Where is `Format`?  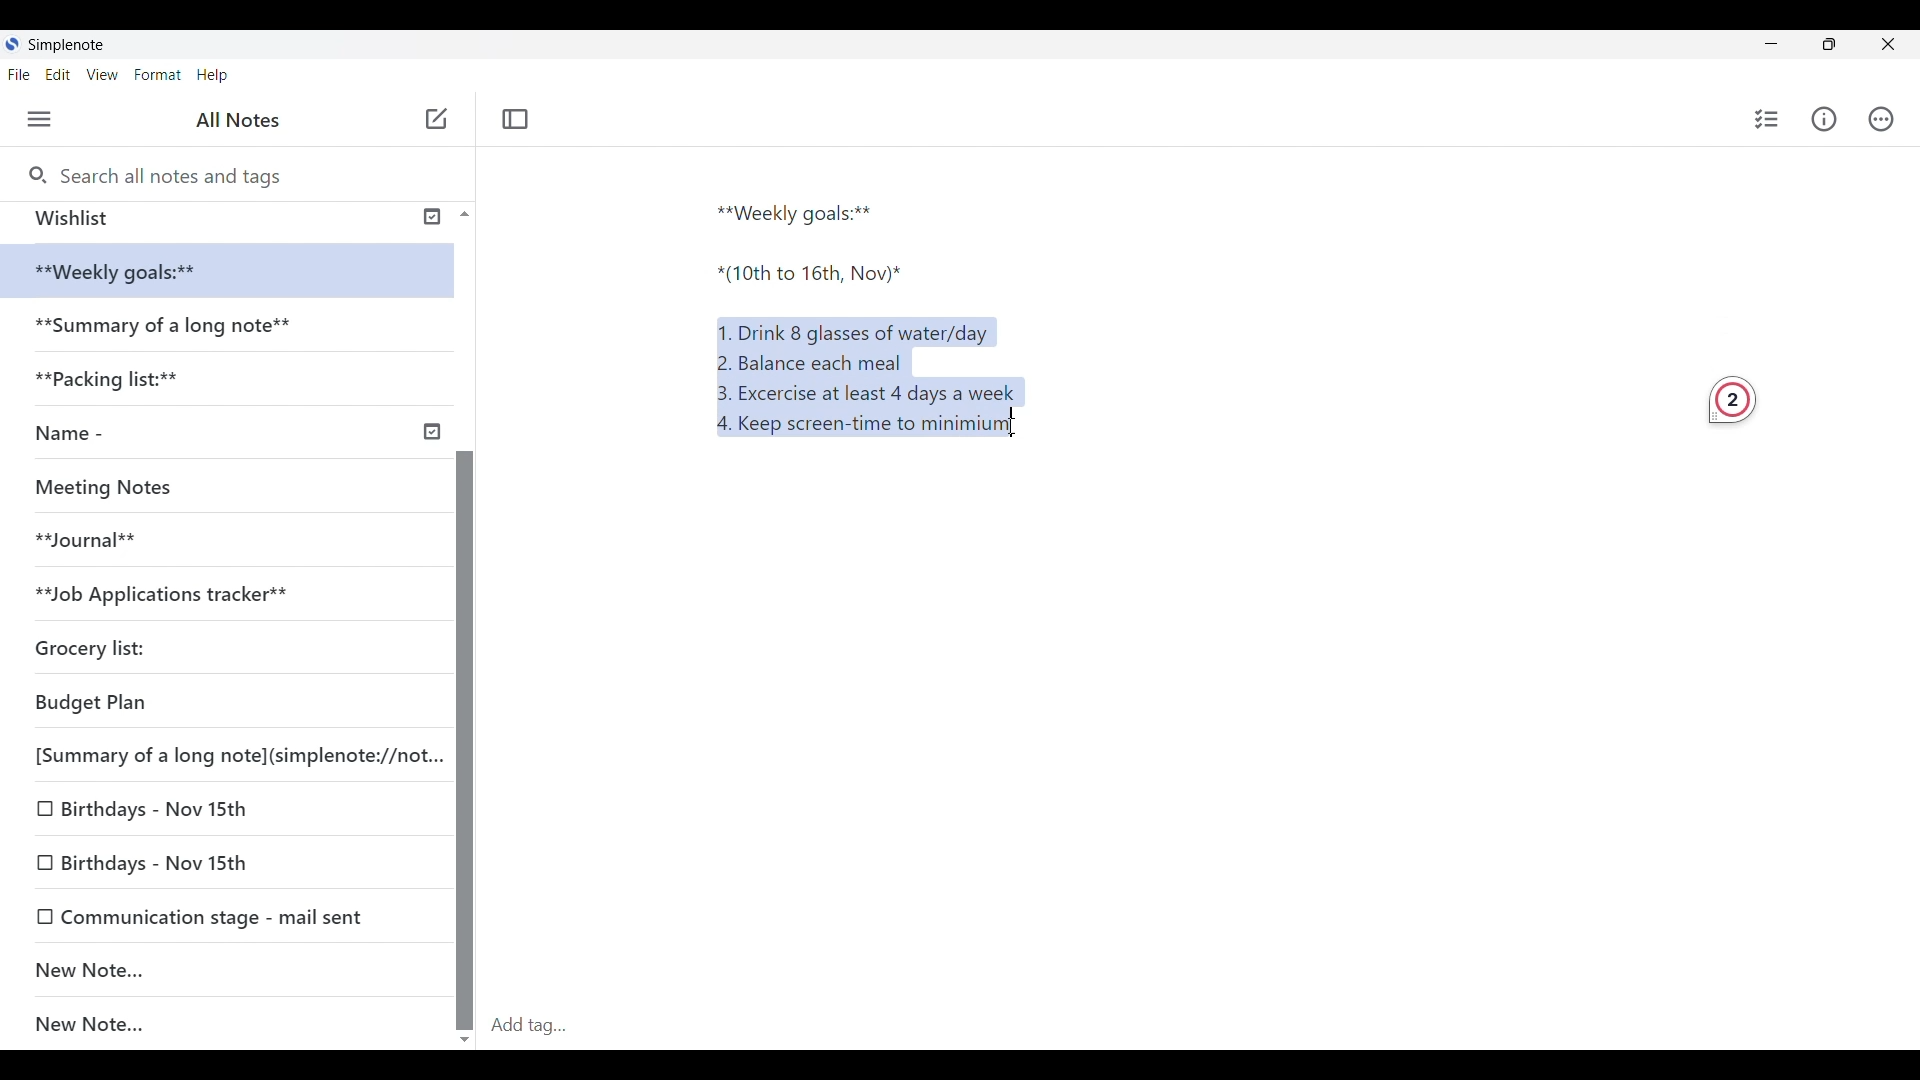 Format is located at coordinates (158, 74).